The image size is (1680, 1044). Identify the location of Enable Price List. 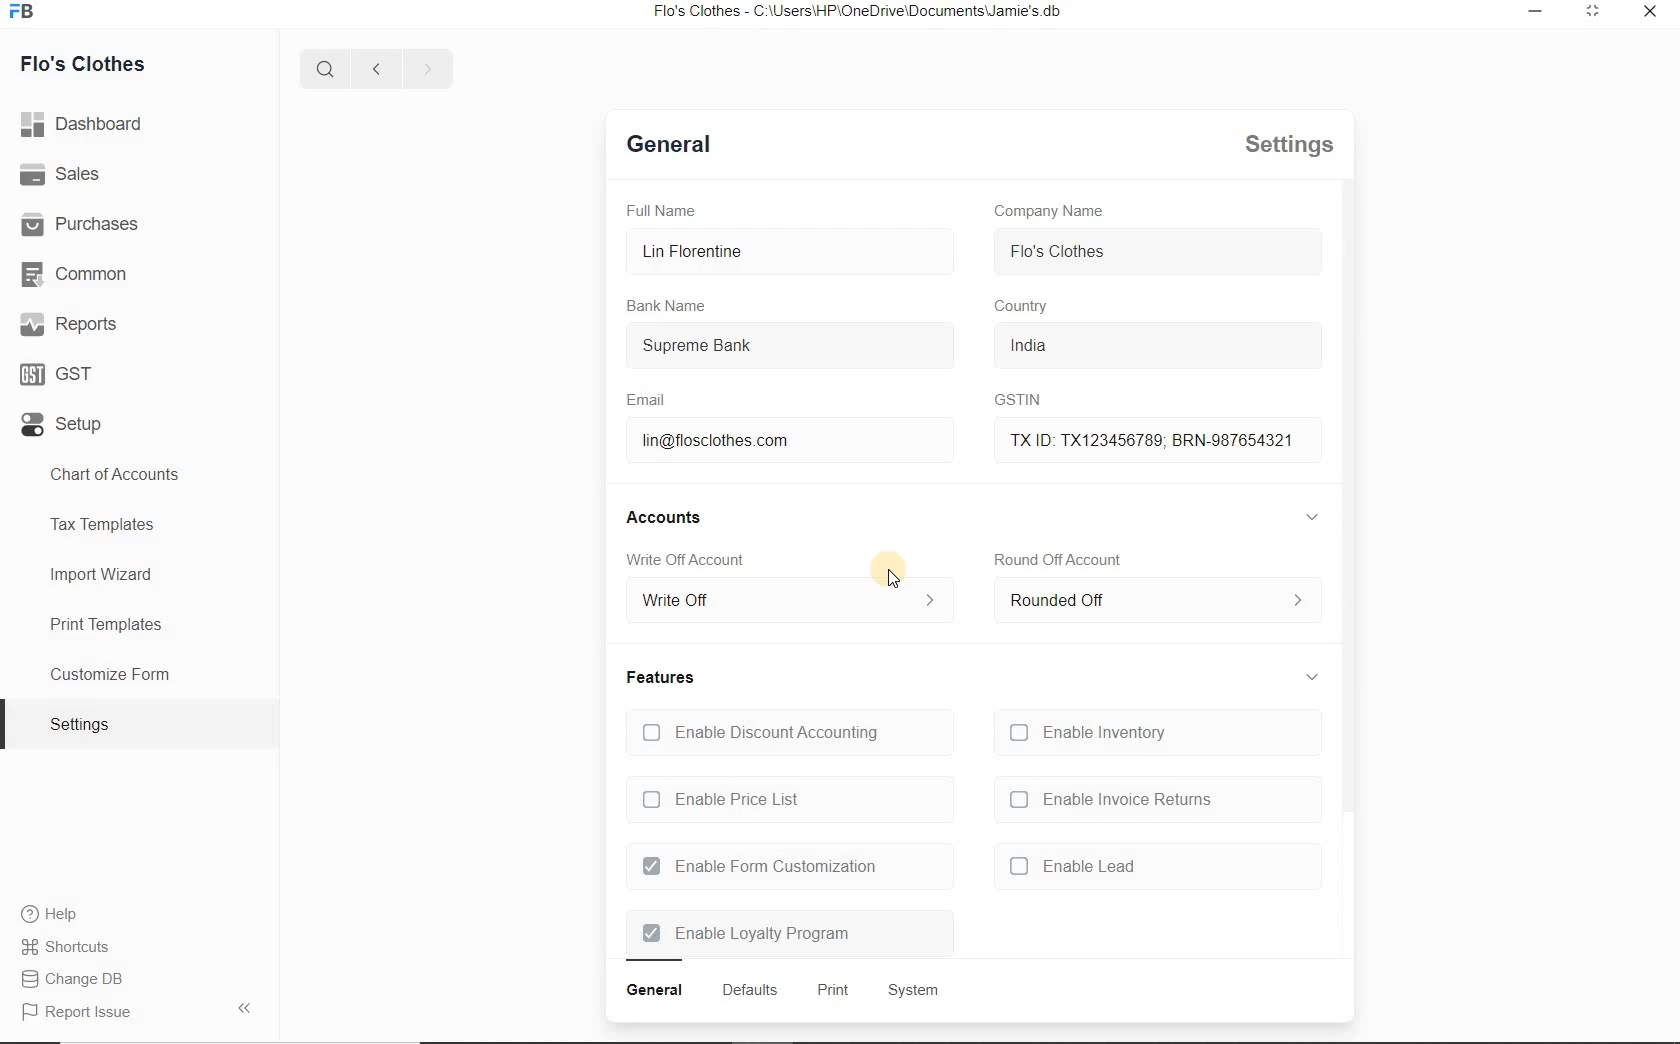
(787, 800).